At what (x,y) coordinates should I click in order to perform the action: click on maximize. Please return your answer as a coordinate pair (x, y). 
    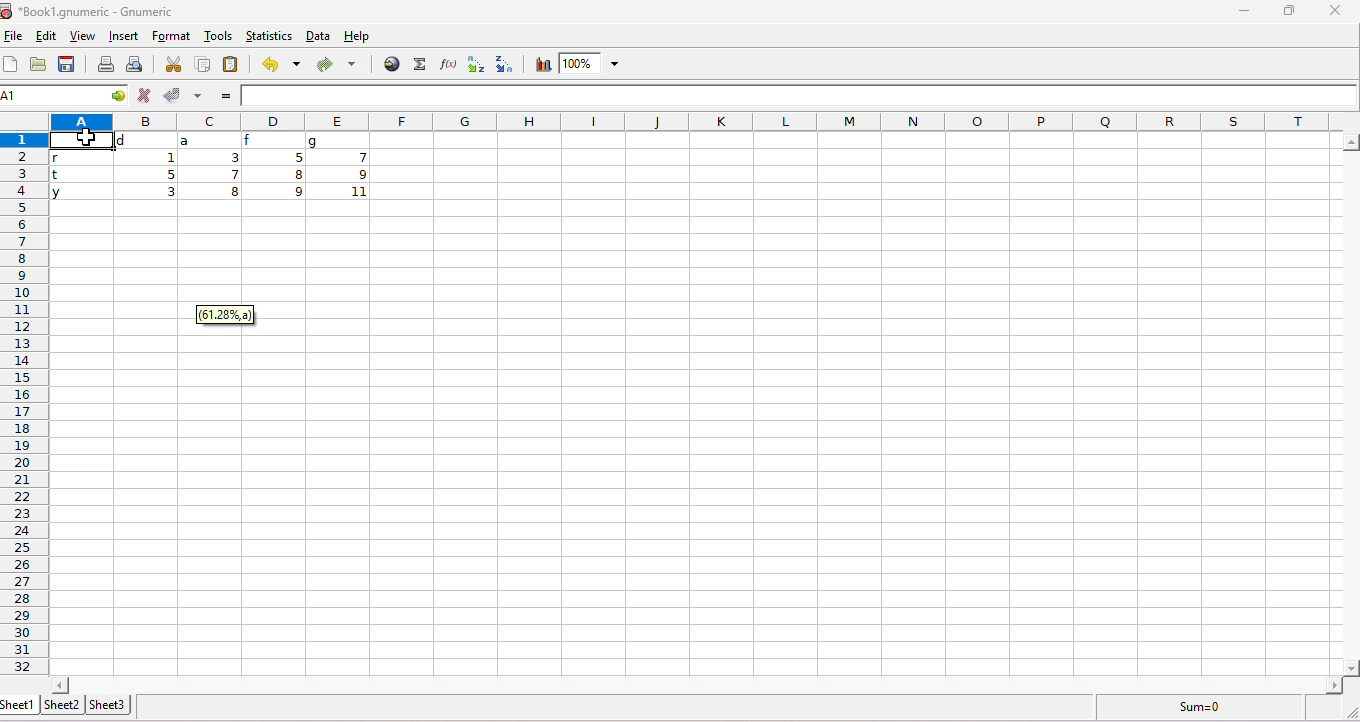
    Looking at the image, I should click on (1286, 11).